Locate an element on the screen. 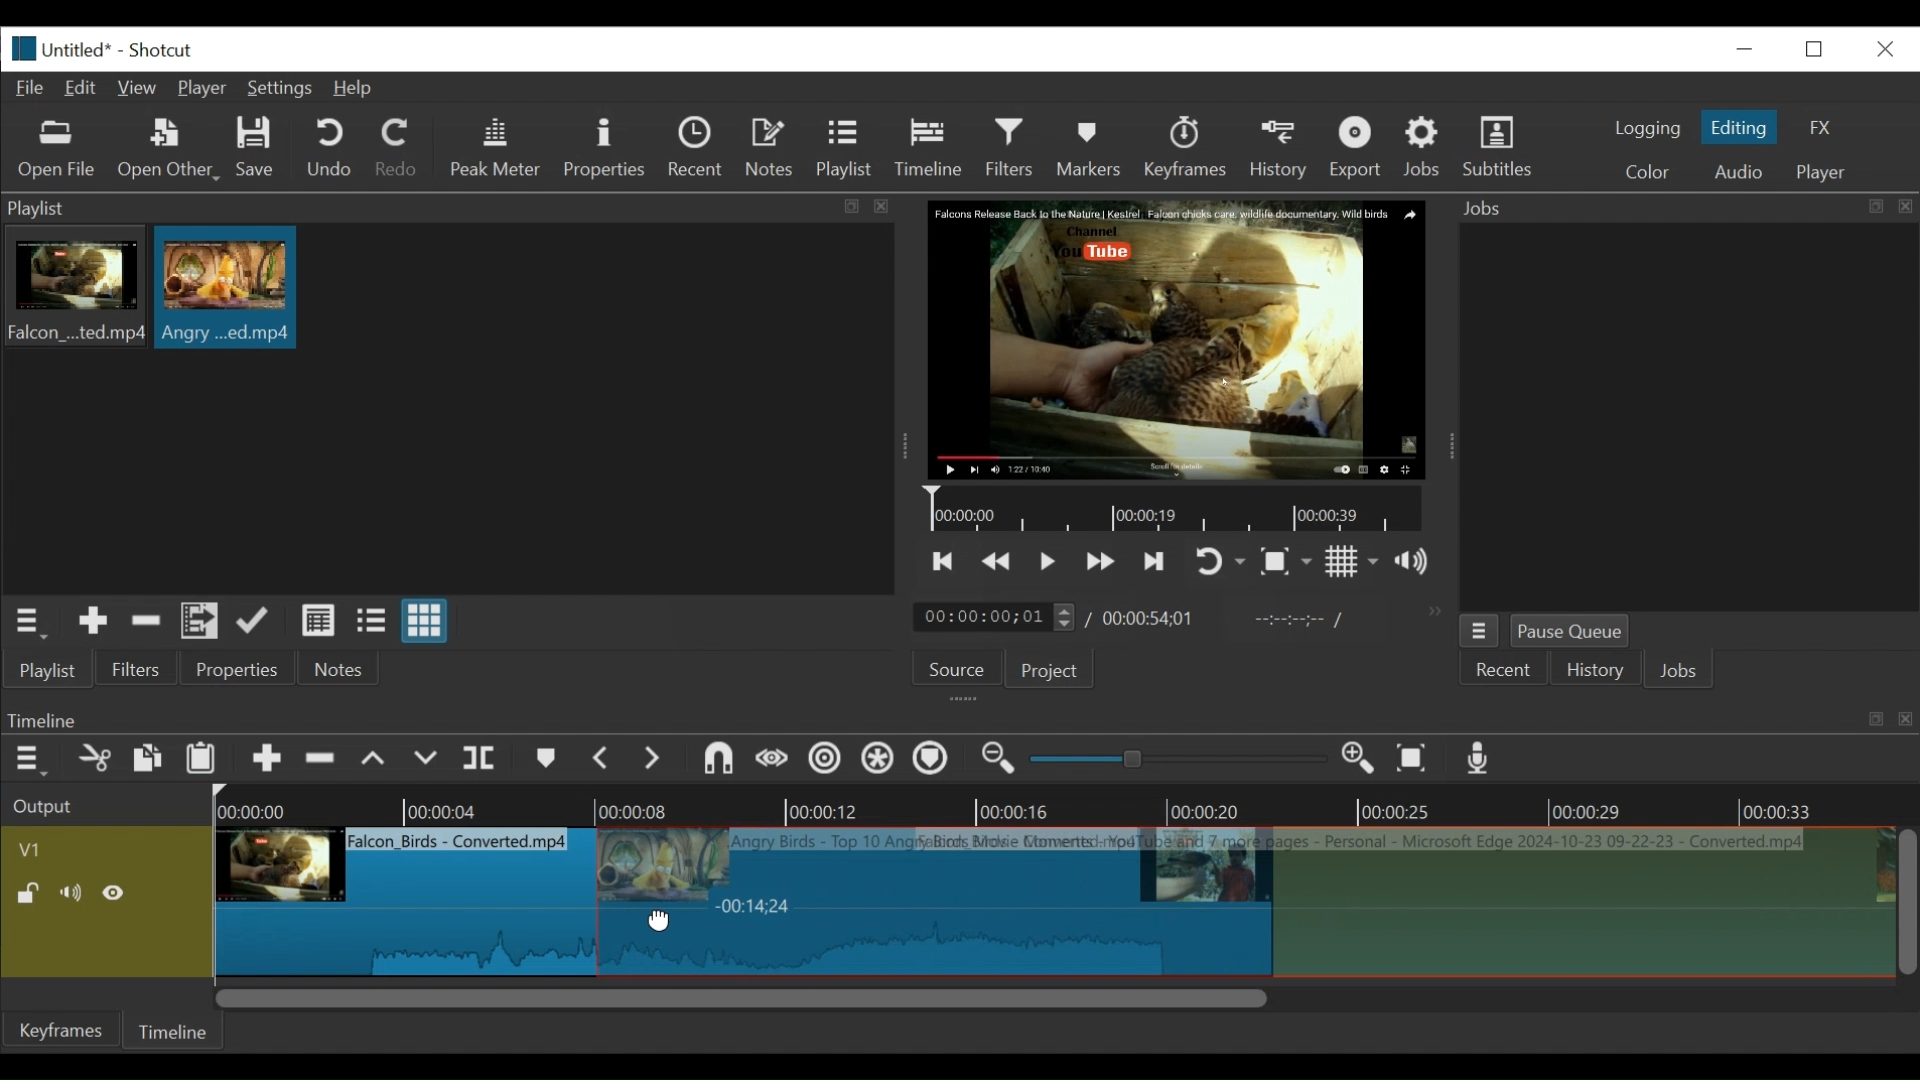  Jobs is located at coordinates (1426, 146).